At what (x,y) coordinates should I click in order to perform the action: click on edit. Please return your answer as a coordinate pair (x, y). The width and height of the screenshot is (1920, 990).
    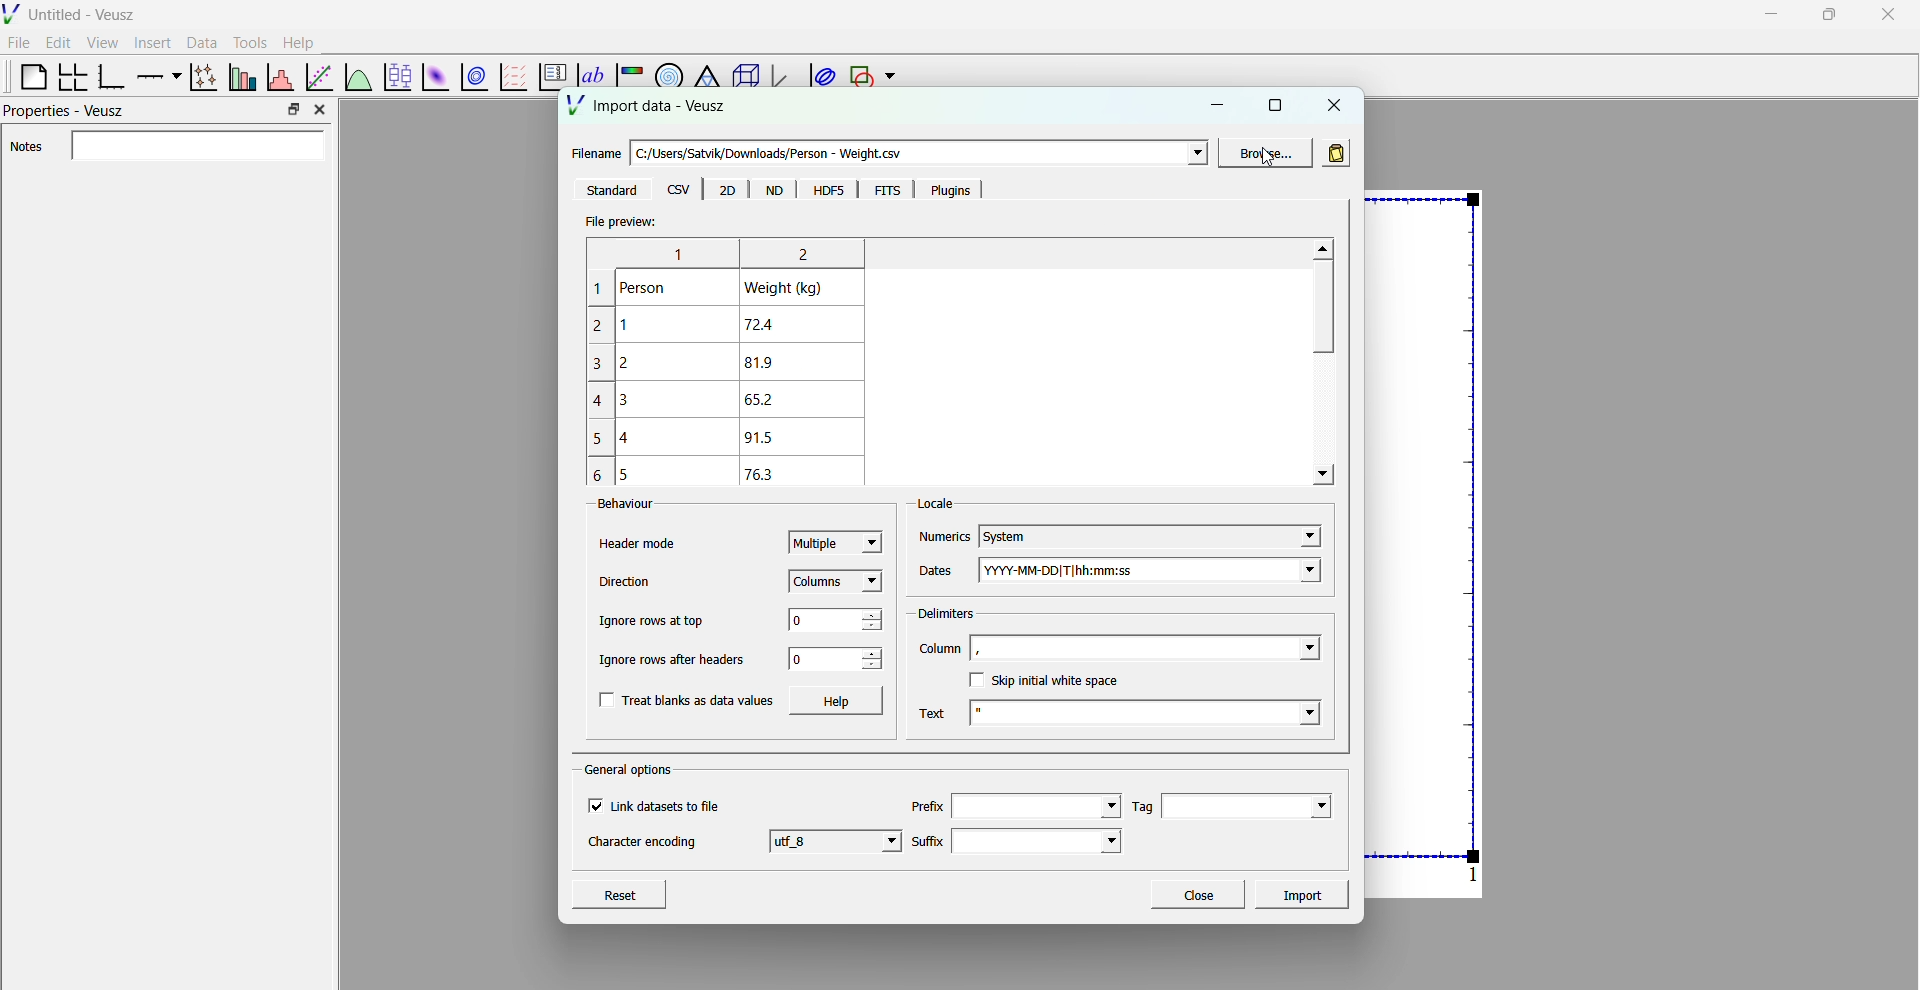
    Looking at the image, I should click on (60, 43).